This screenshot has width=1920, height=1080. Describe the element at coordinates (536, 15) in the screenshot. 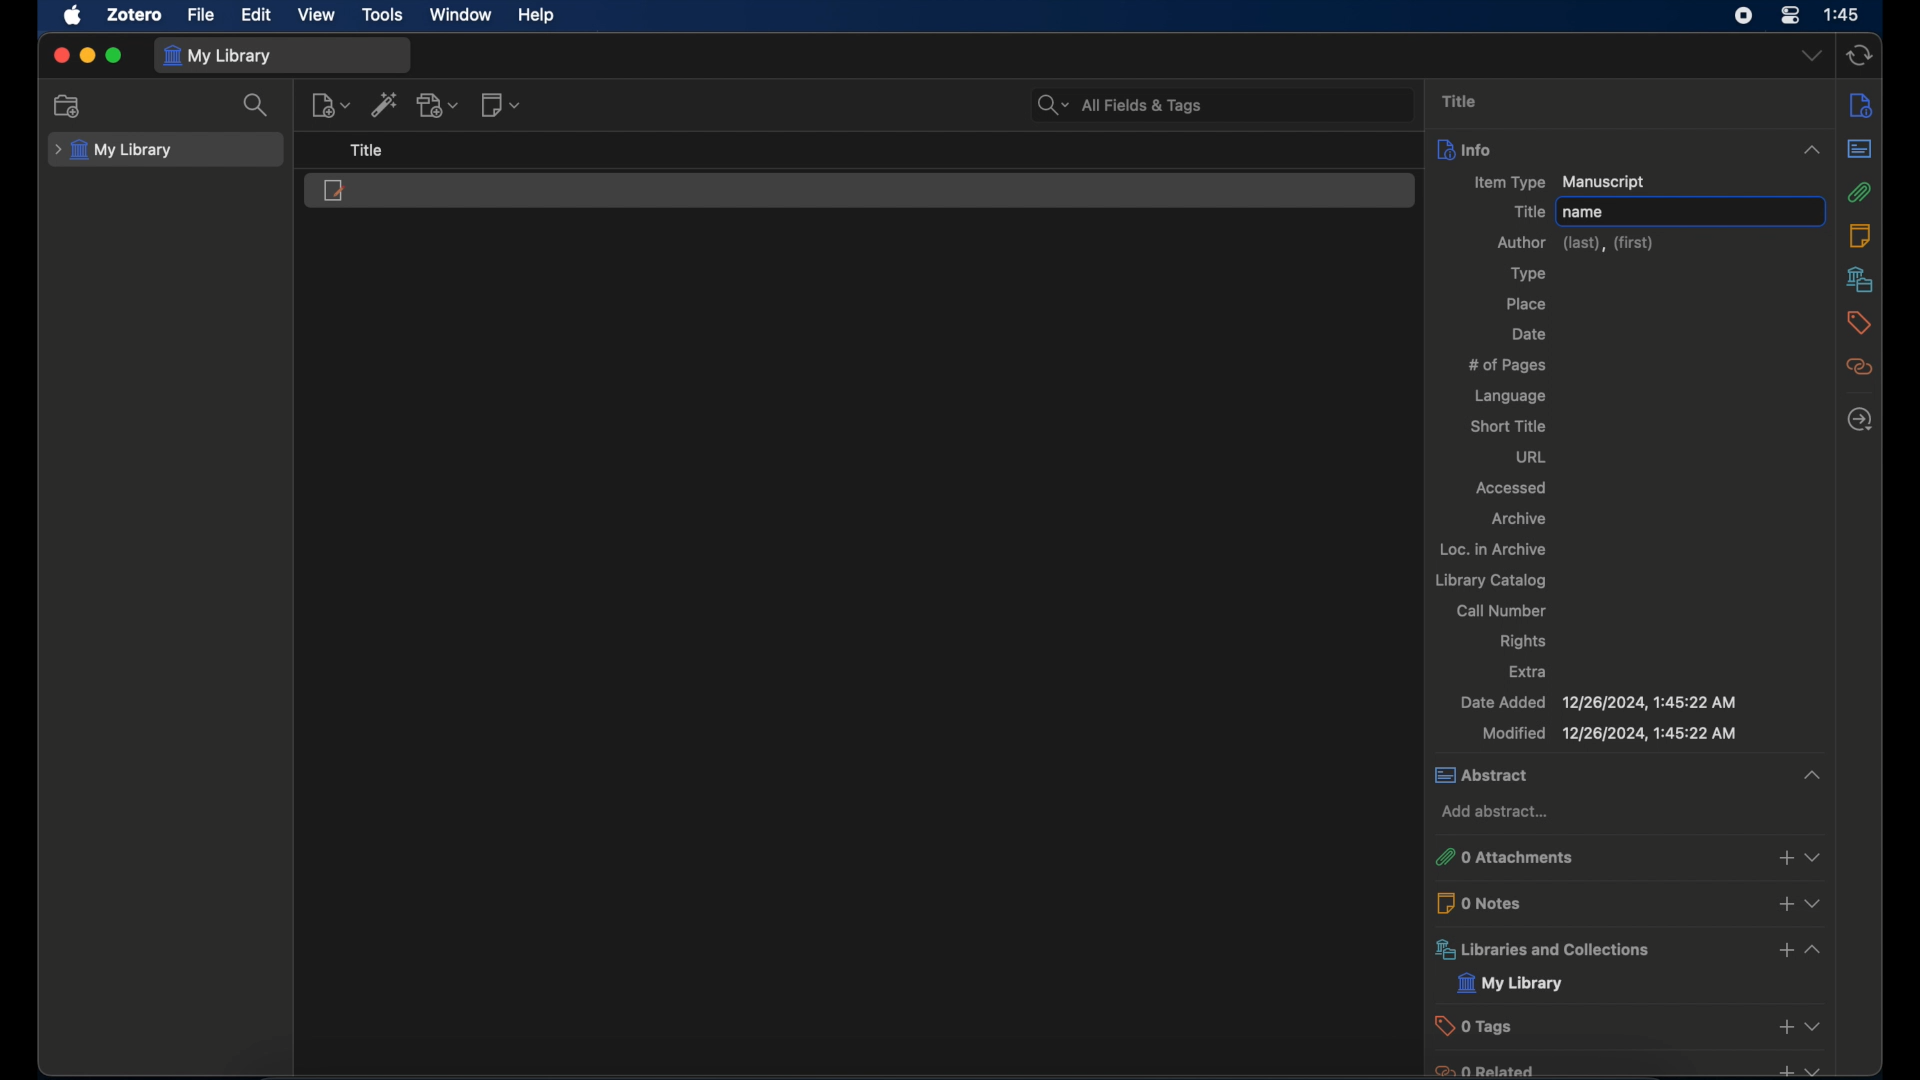

I see `help` at that location.